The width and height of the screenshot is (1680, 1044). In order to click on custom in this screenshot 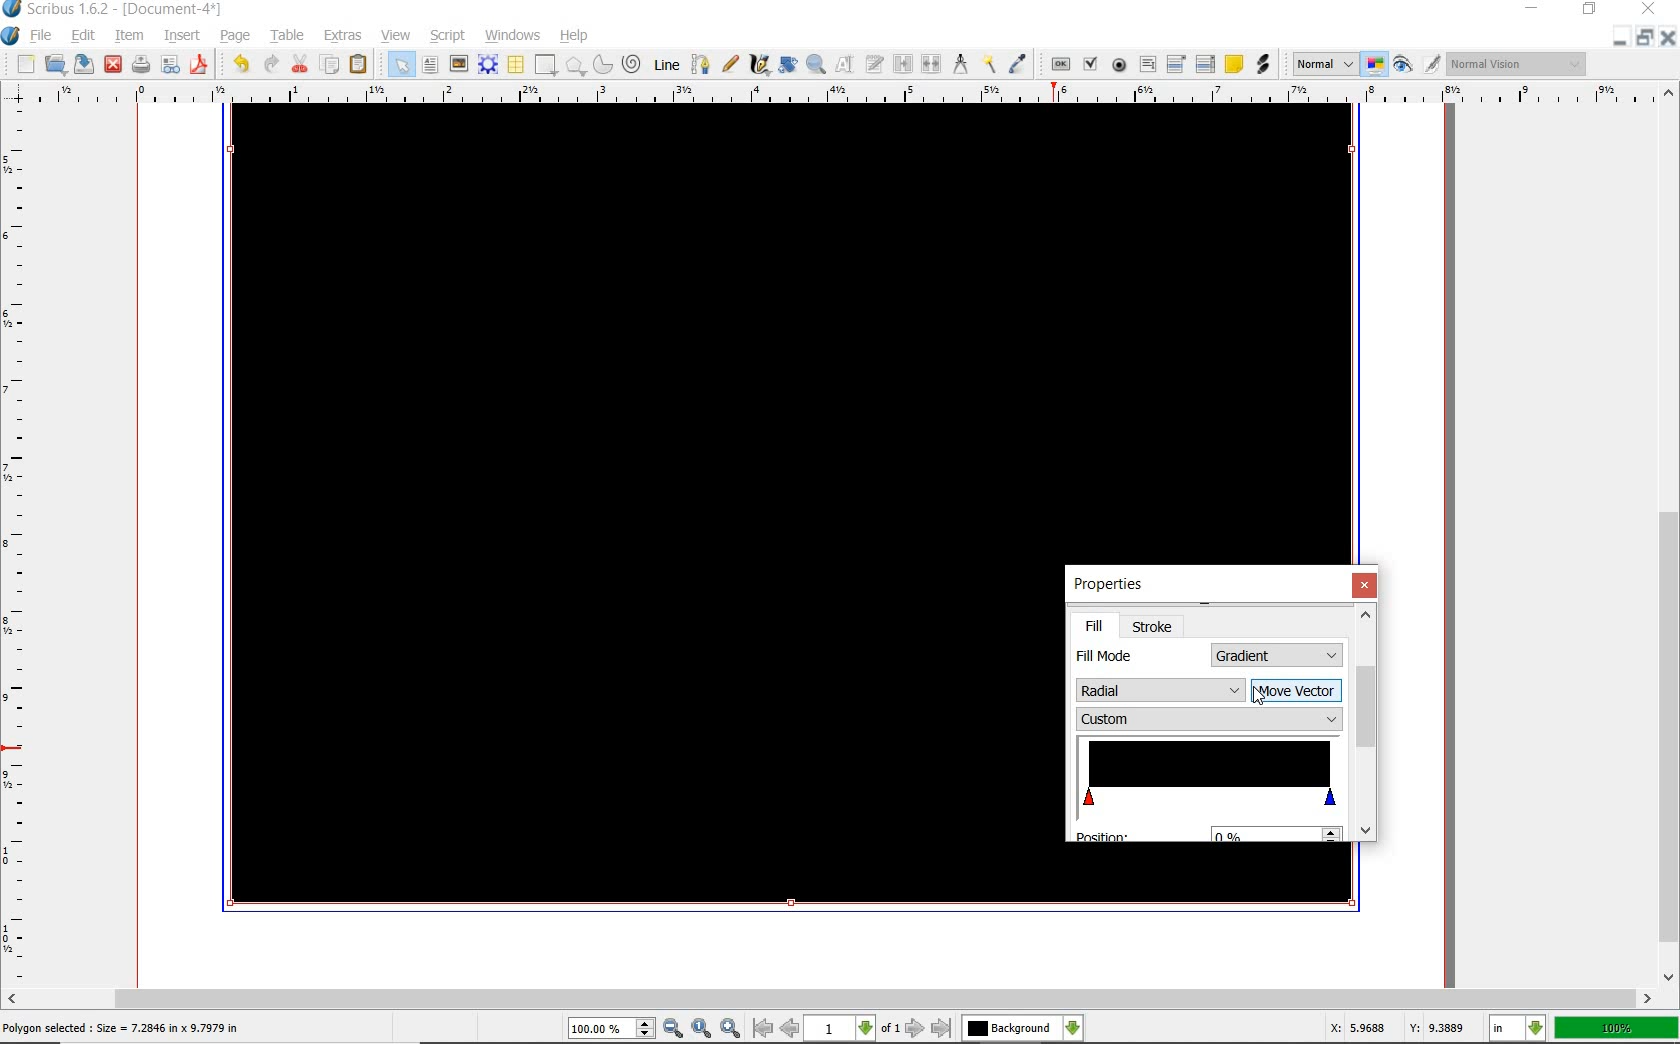, I will do `click(1210, 720)`.